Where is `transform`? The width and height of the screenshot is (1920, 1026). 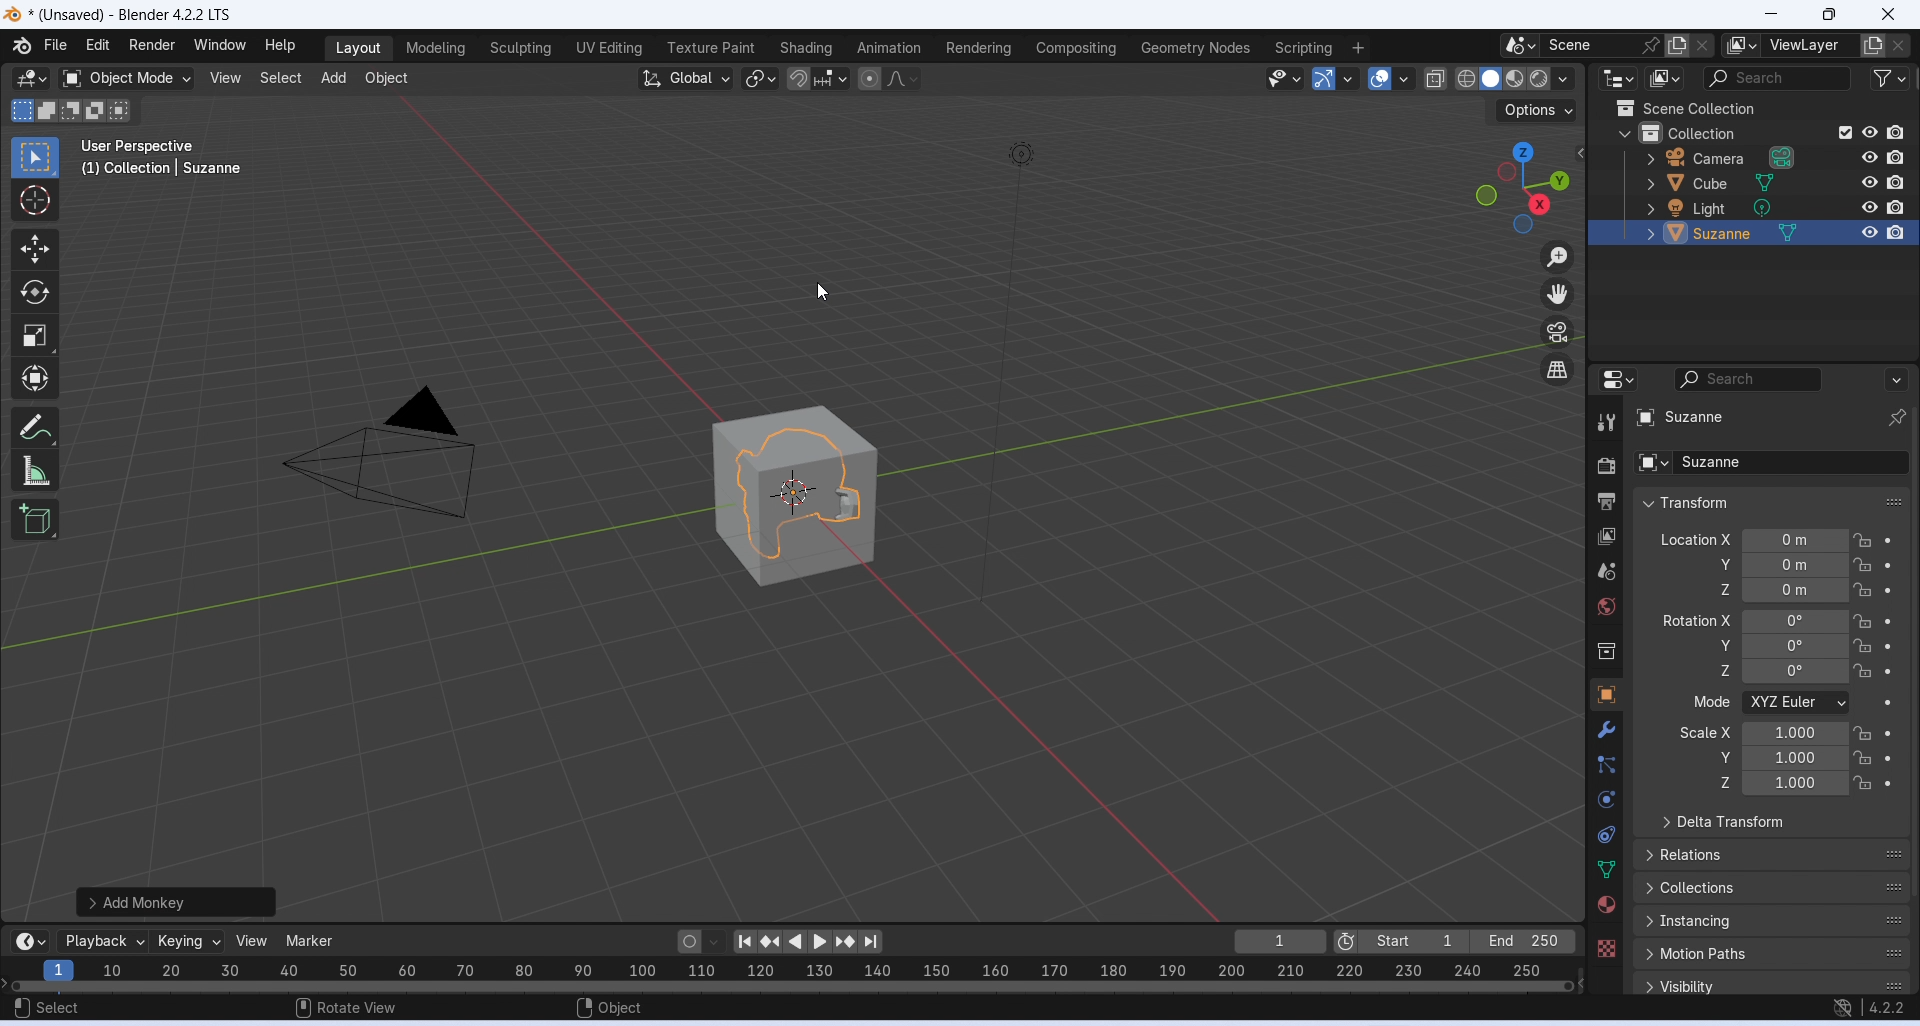
transform is located at coordinates (1772, 502).